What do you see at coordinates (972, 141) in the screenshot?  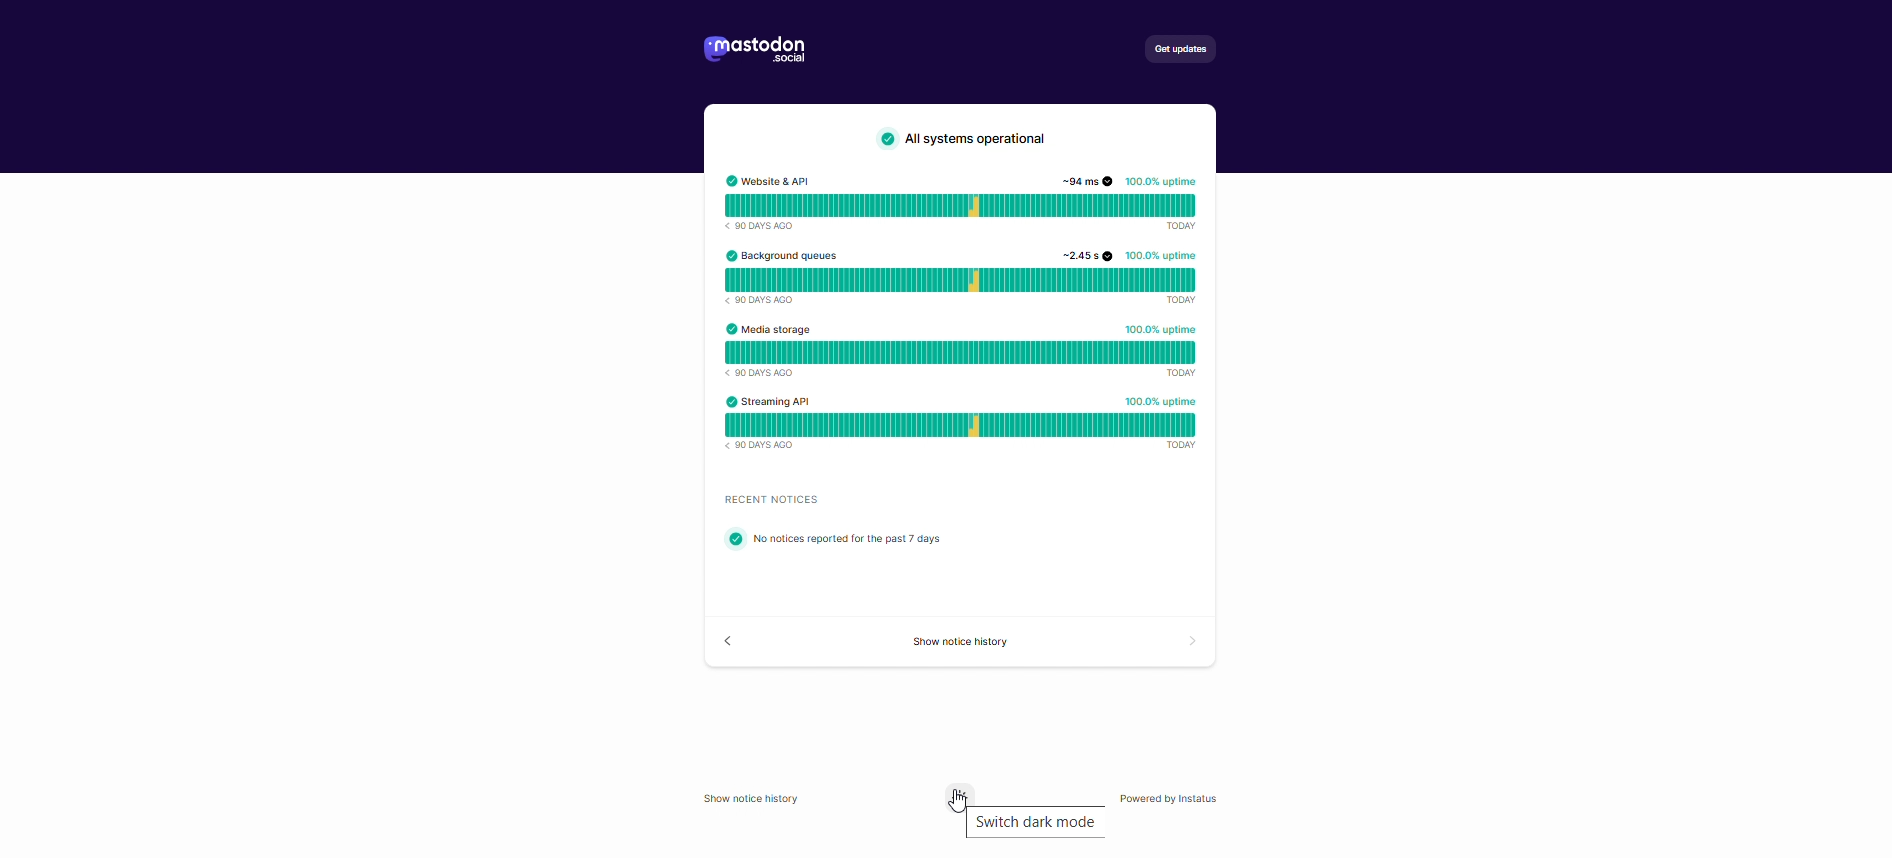 I see `text` at bounding box center [972, 141].